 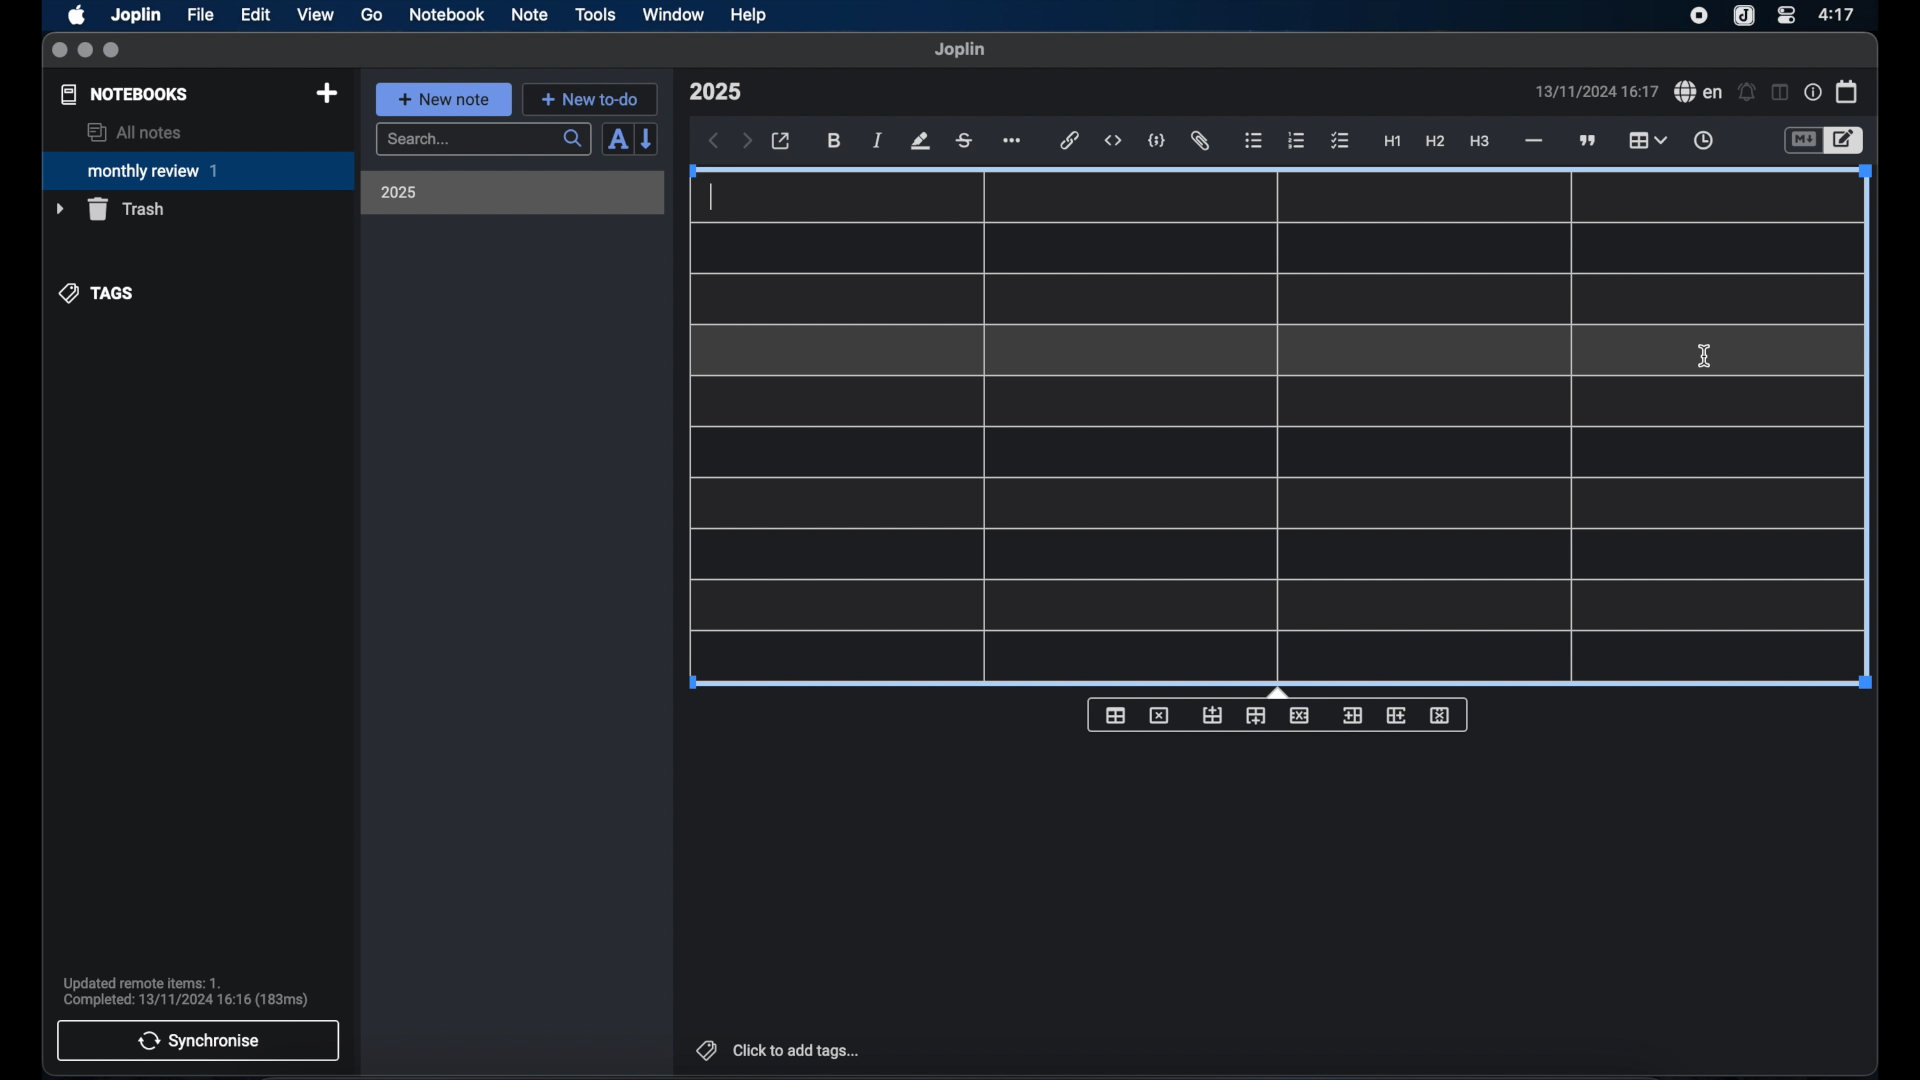 I want to click on attach file, so click(x=1200, y=141).